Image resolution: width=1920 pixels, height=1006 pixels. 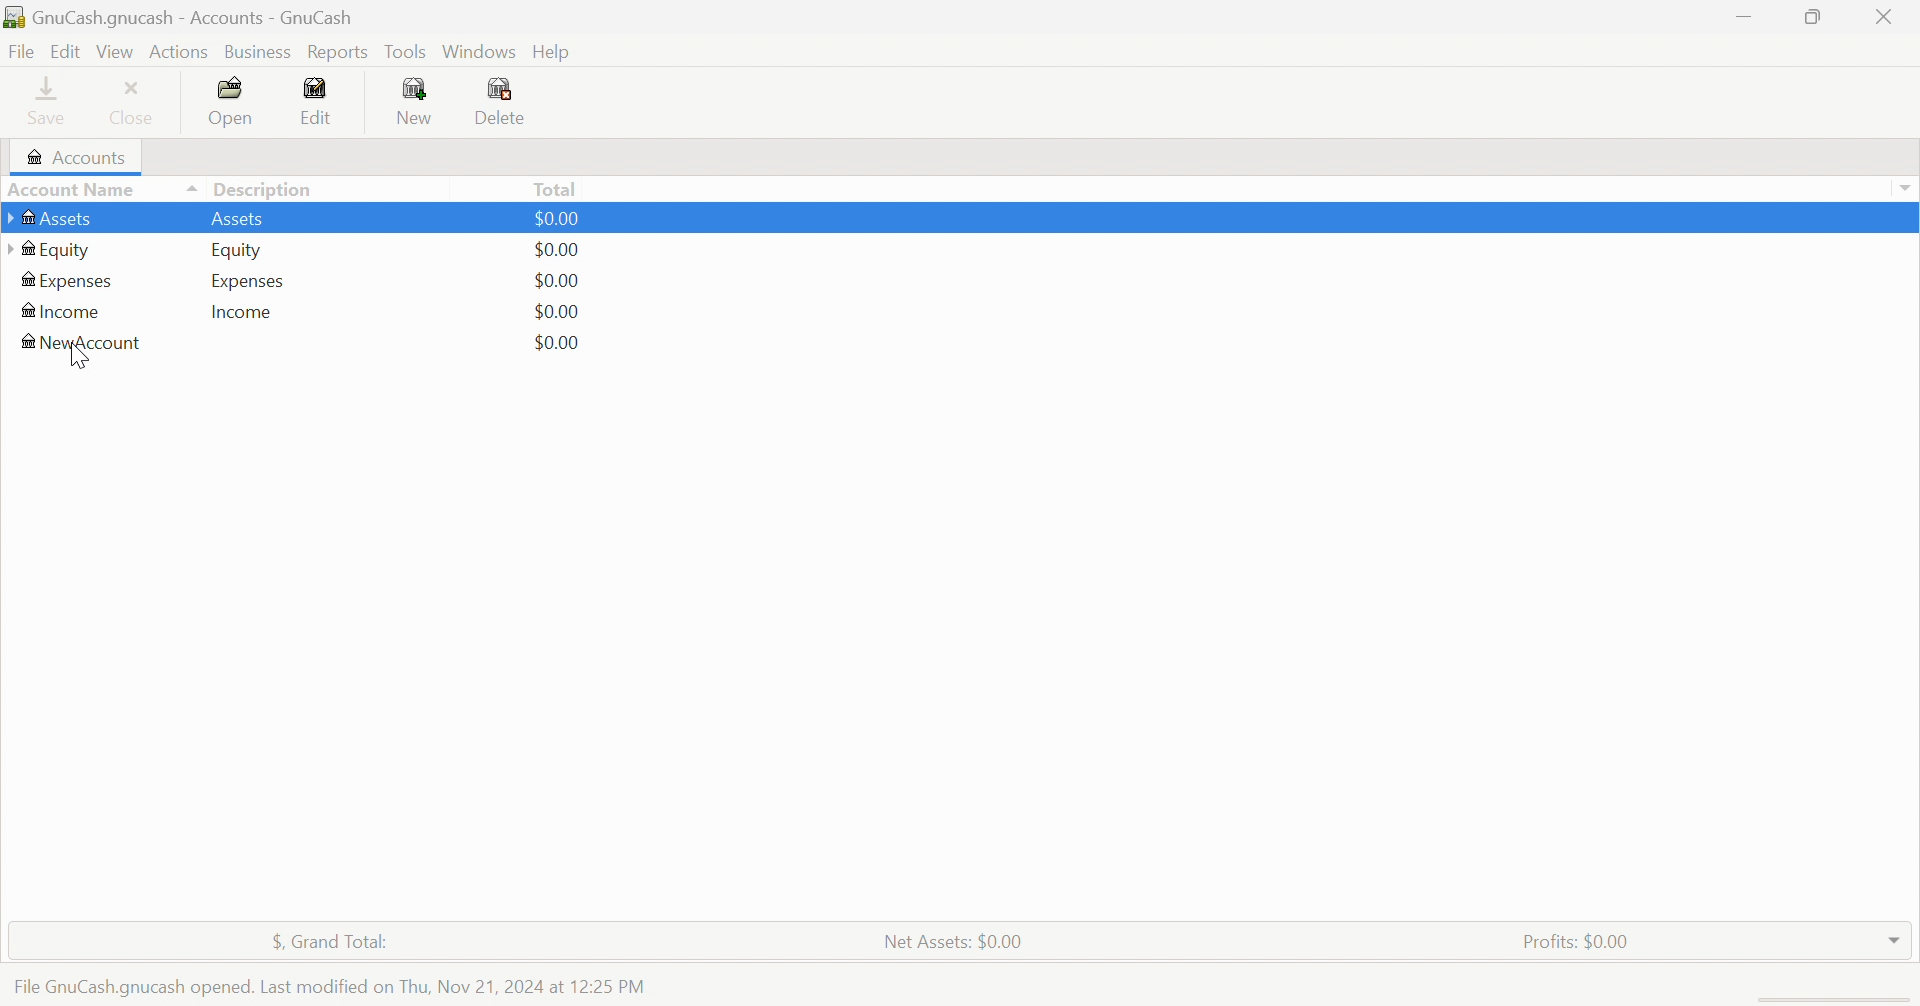 I want to click on New, so click(x=416, y=103).